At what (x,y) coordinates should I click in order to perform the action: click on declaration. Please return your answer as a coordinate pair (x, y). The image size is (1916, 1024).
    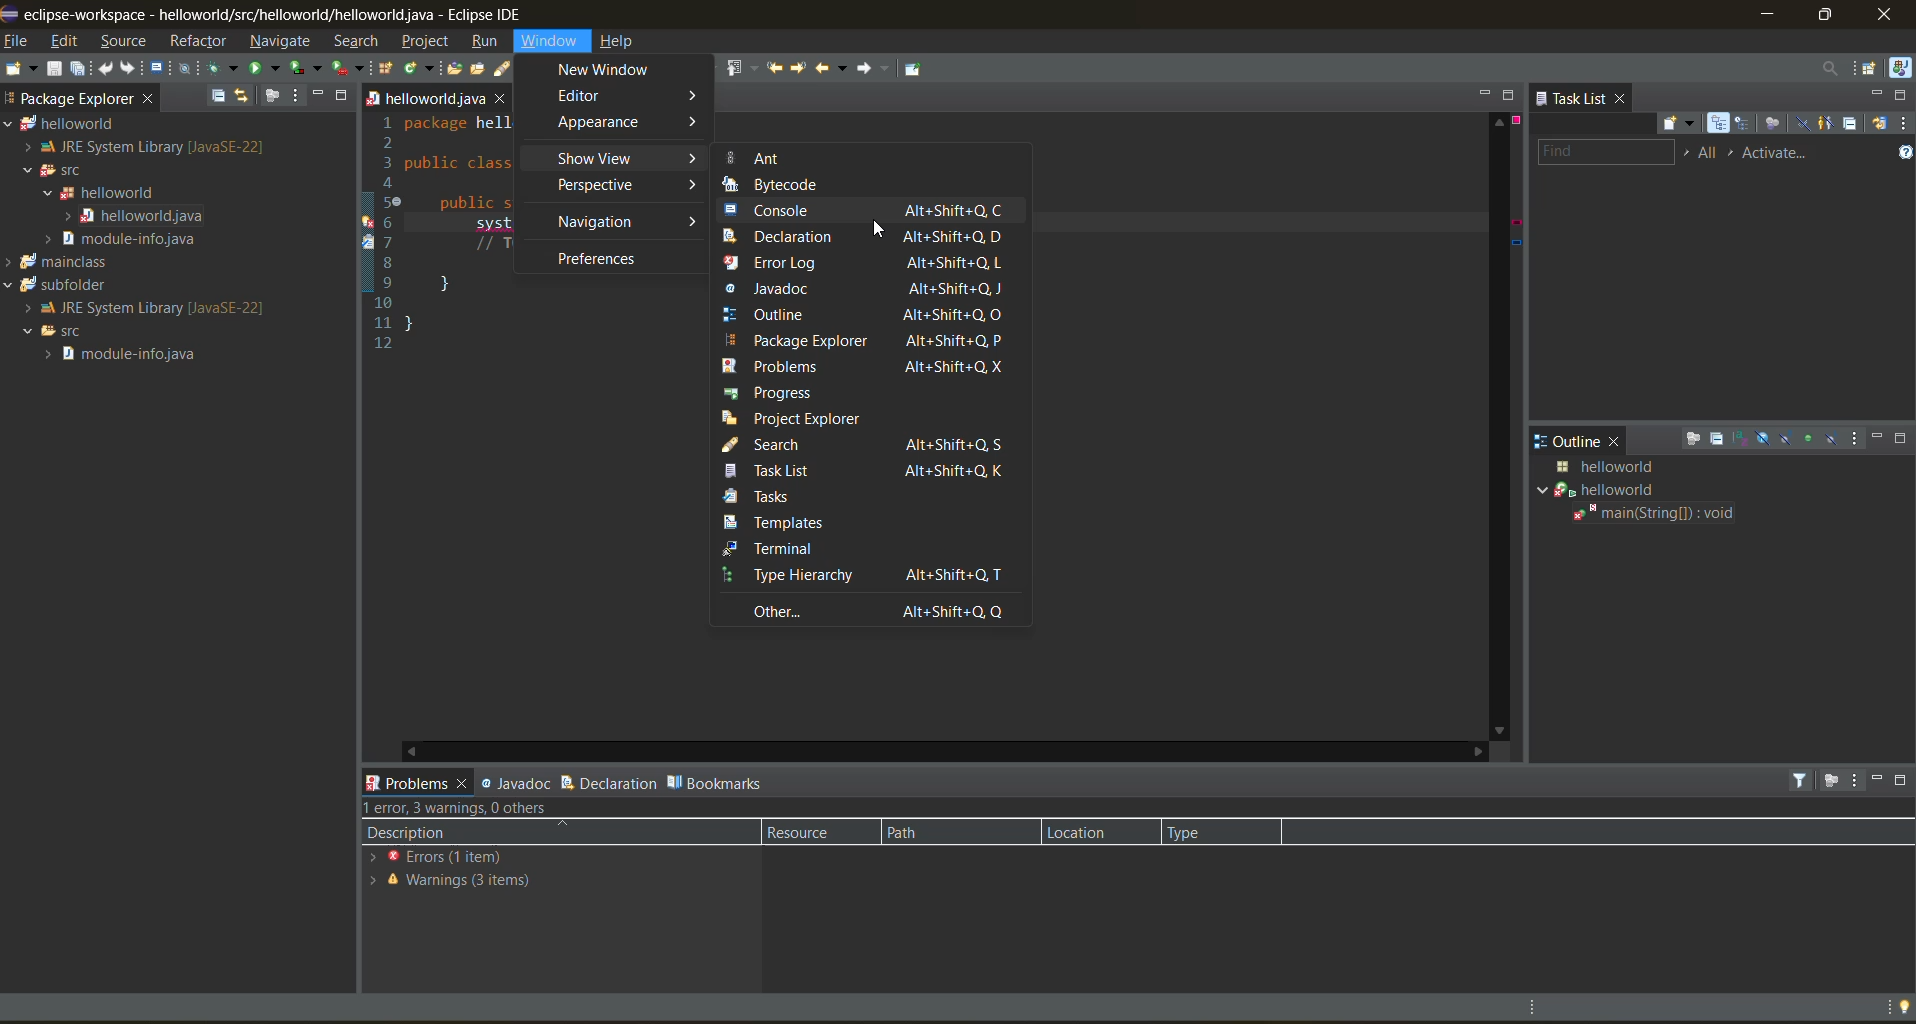
    Looking at the image, I should click on (614, 781).